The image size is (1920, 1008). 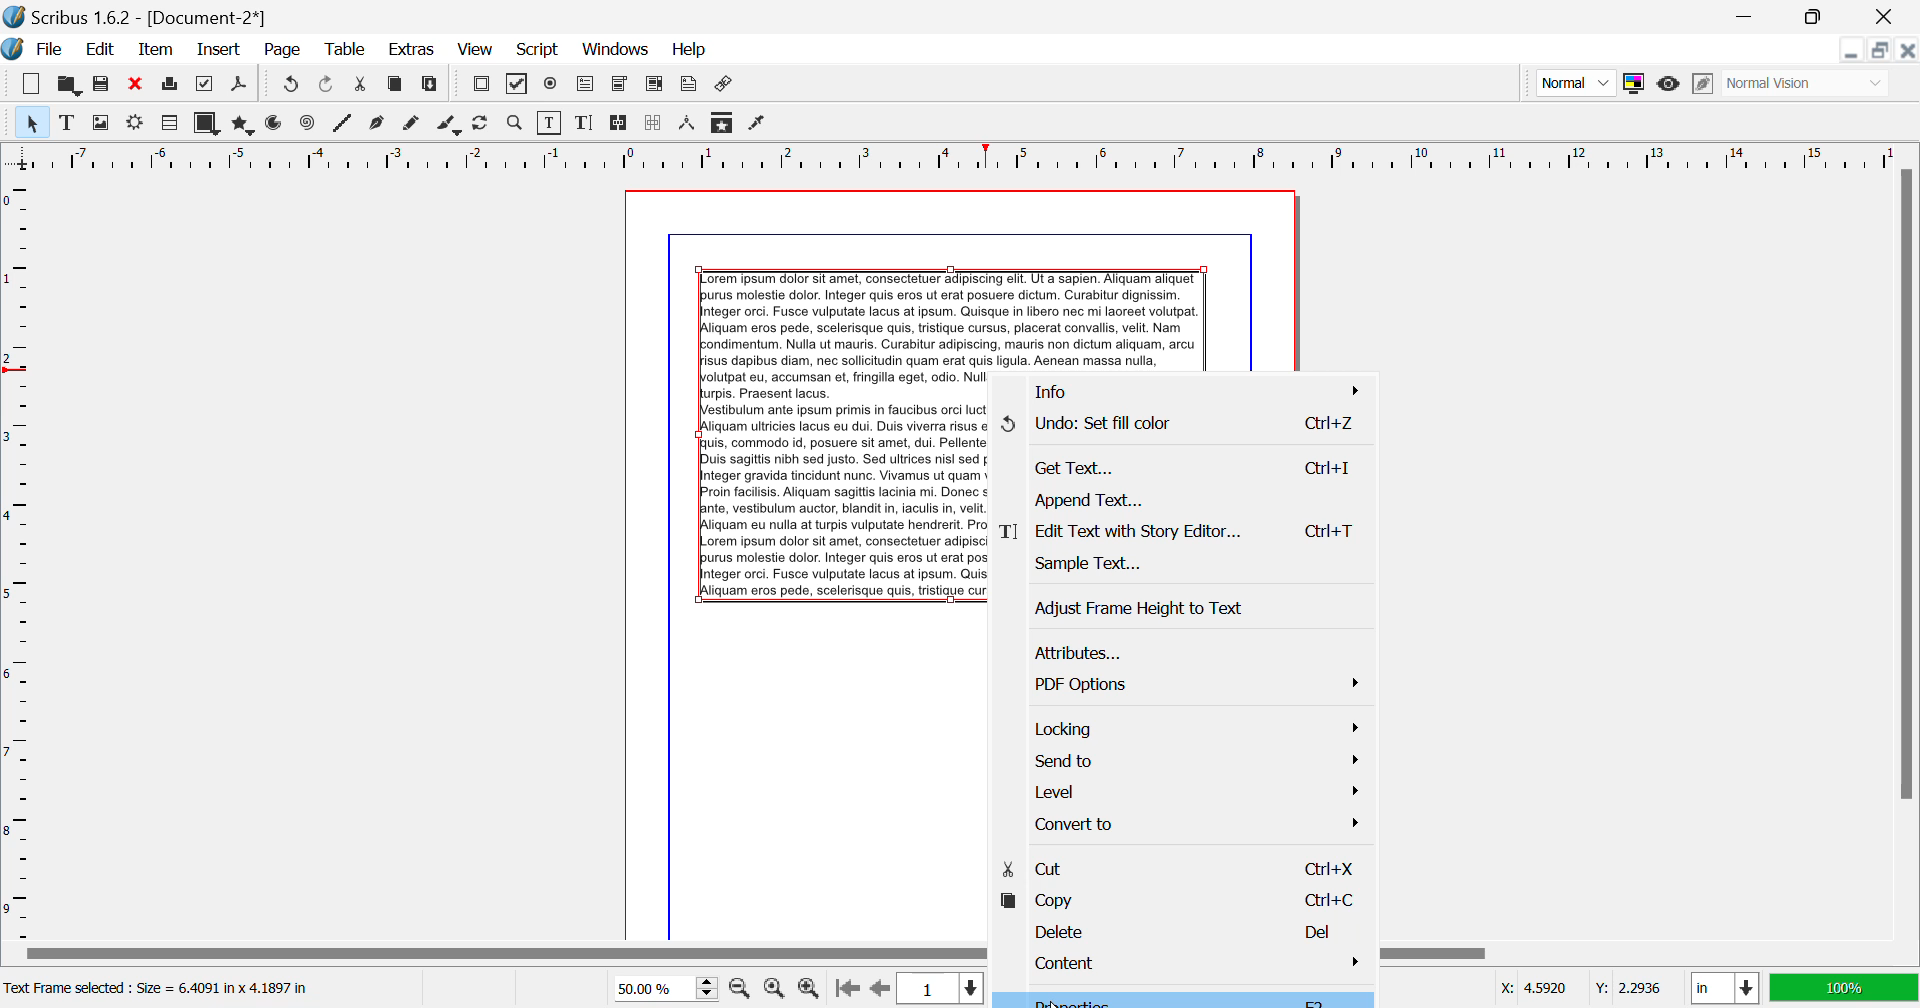 I want to click on View, so click(x=474, y=50).